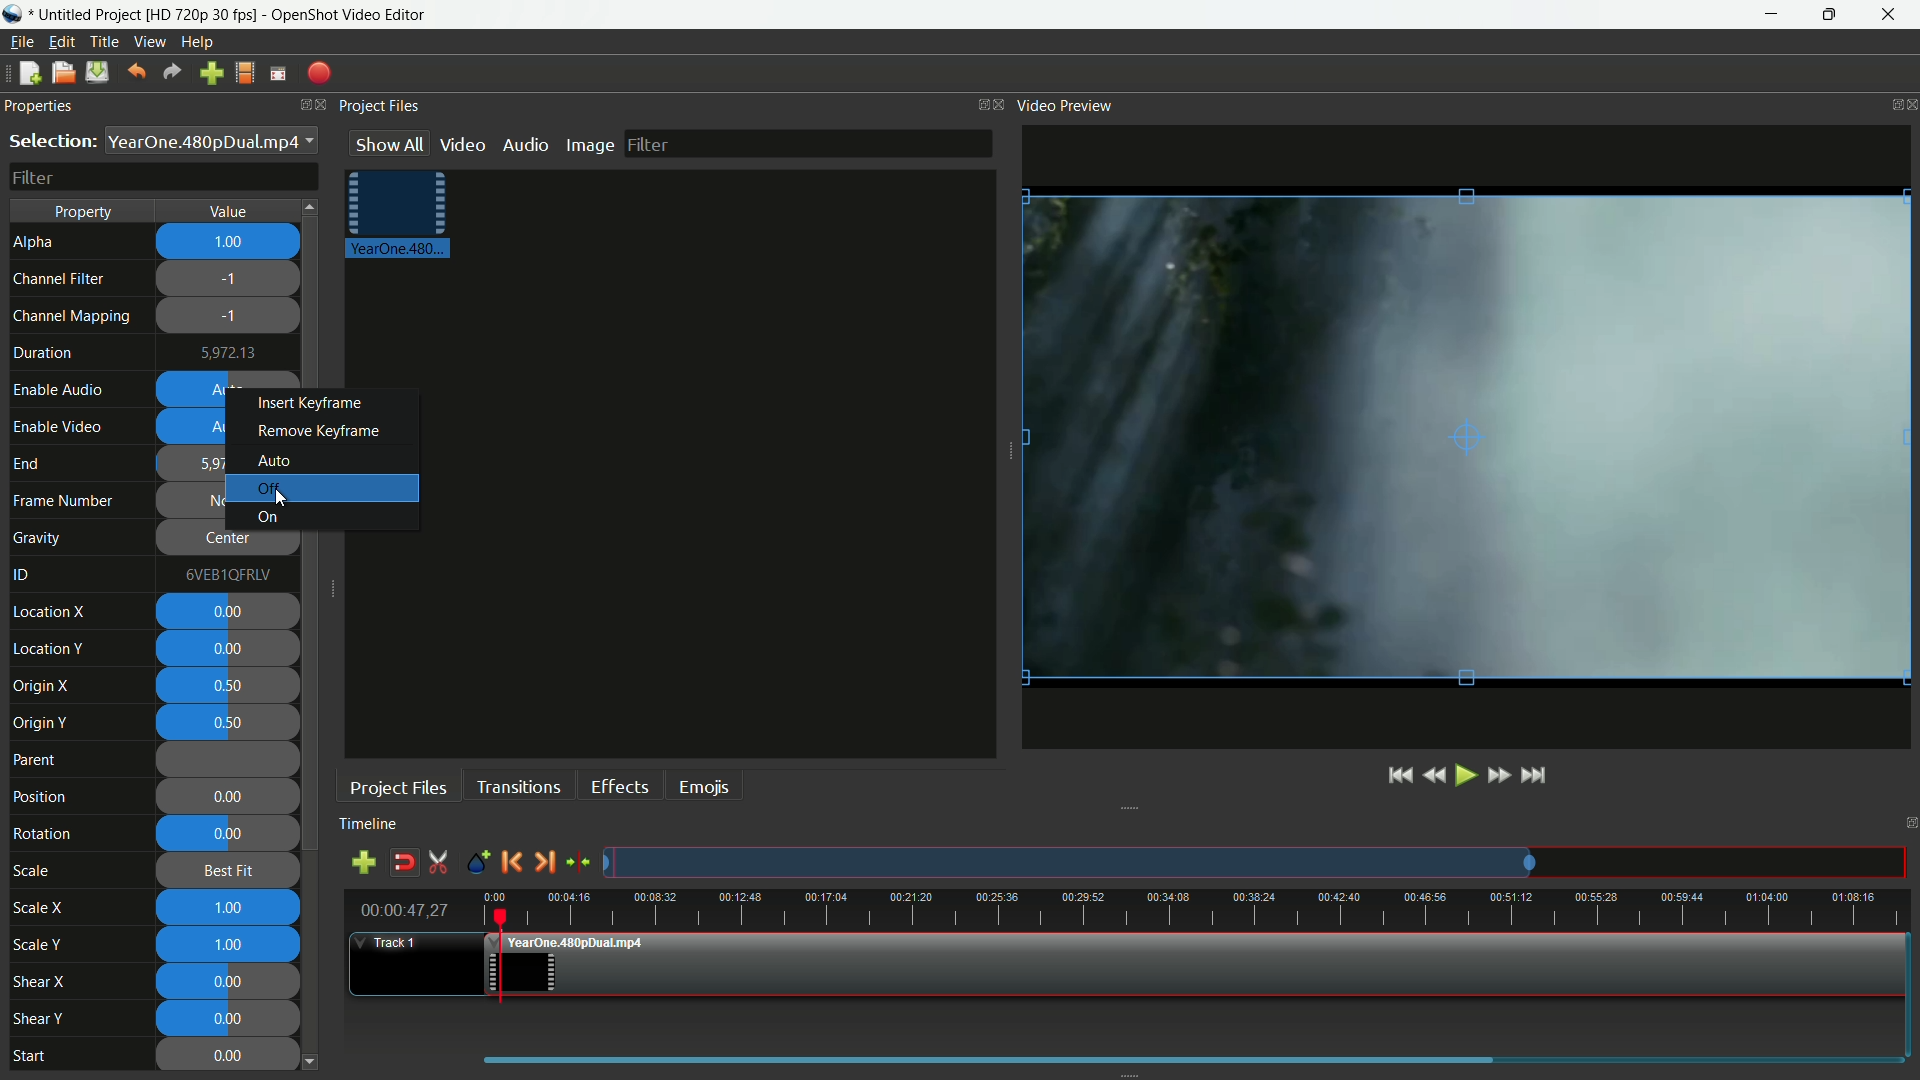  I want to click on 0.00, so click(229, 1055).